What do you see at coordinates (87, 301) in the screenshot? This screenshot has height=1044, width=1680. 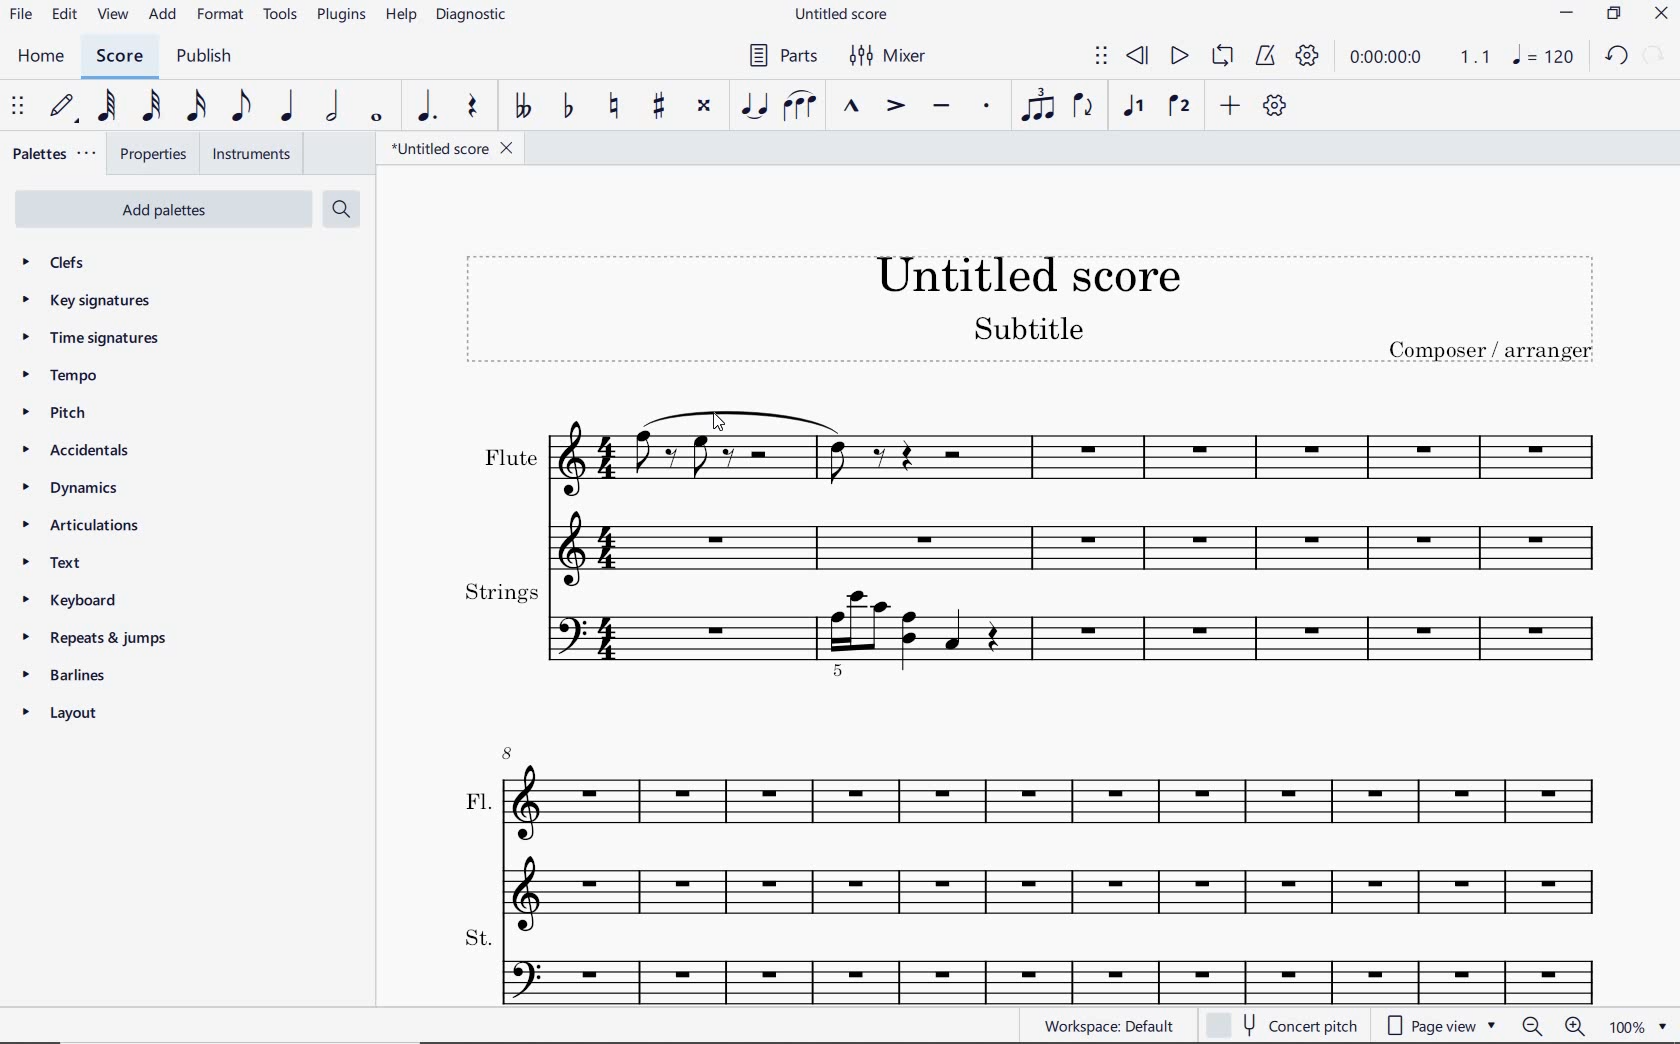 I see `key signatures` at bounding box center [87, 301].